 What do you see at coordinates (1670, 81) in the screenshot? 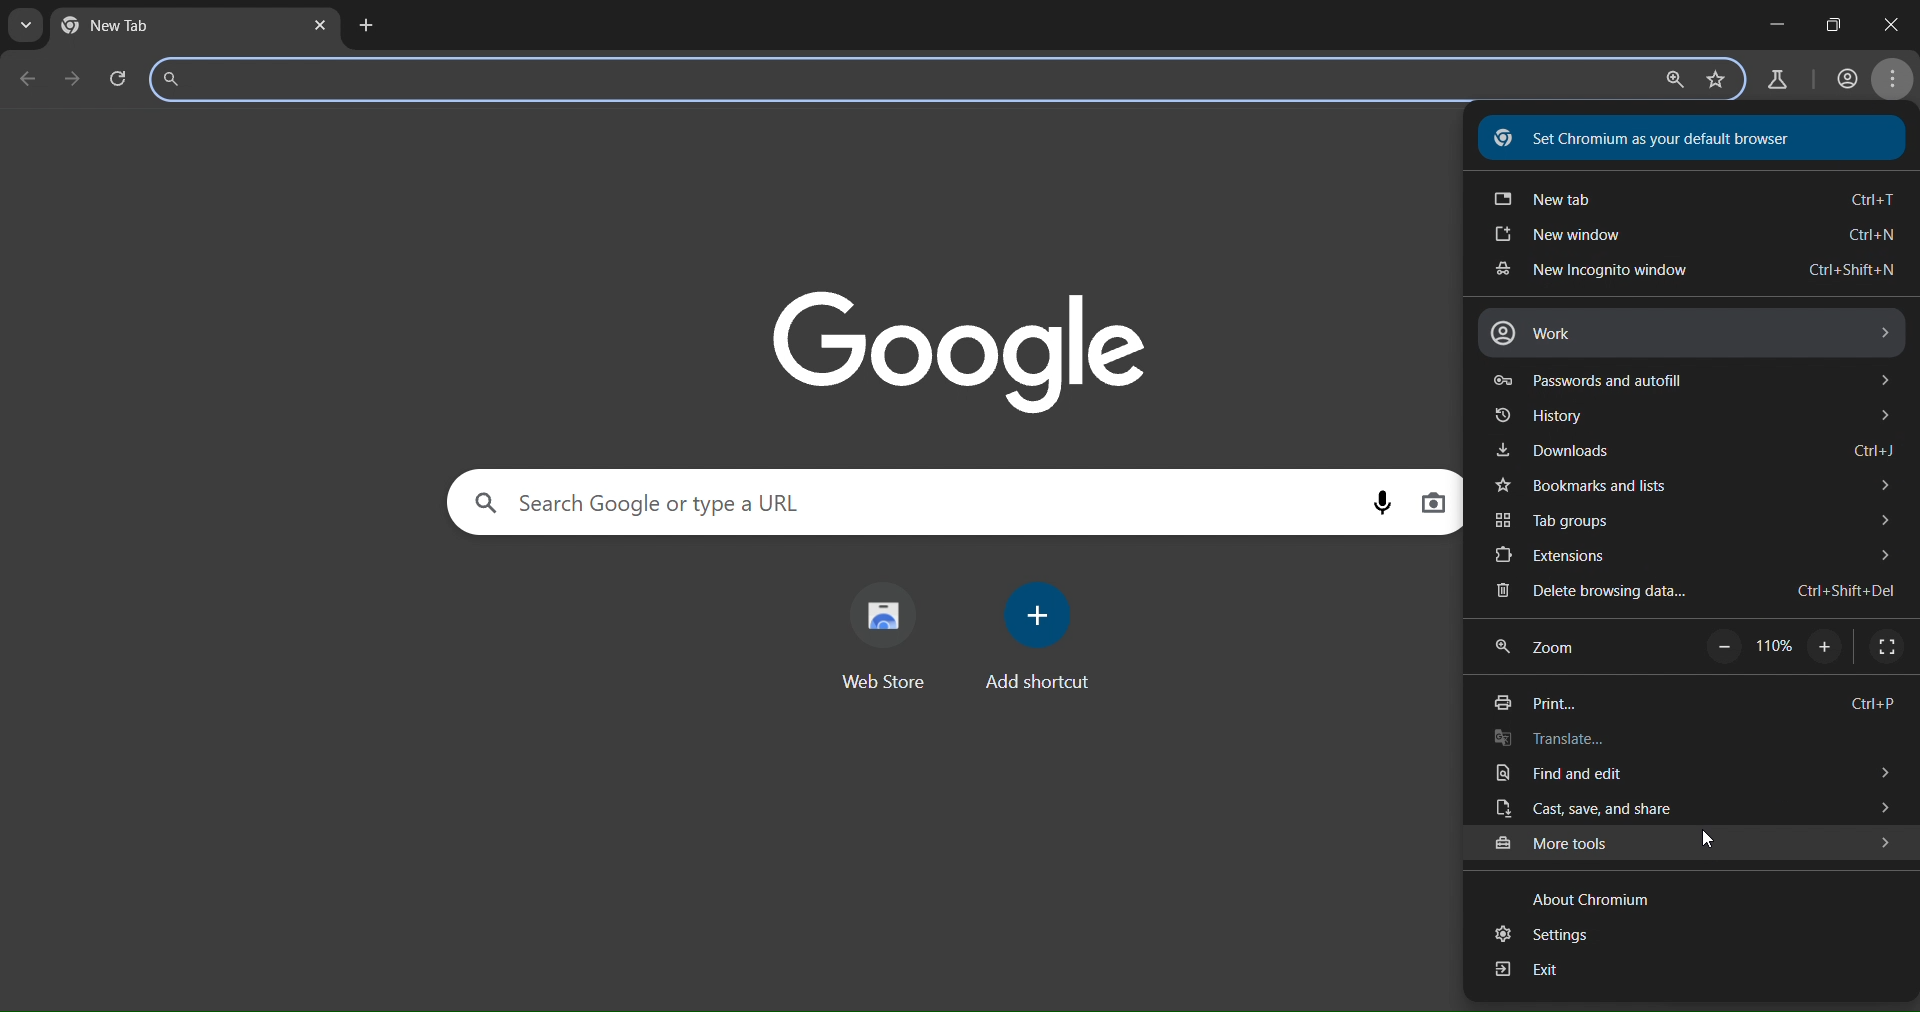
I see `zoom ` at bounding box center [1670, 81].